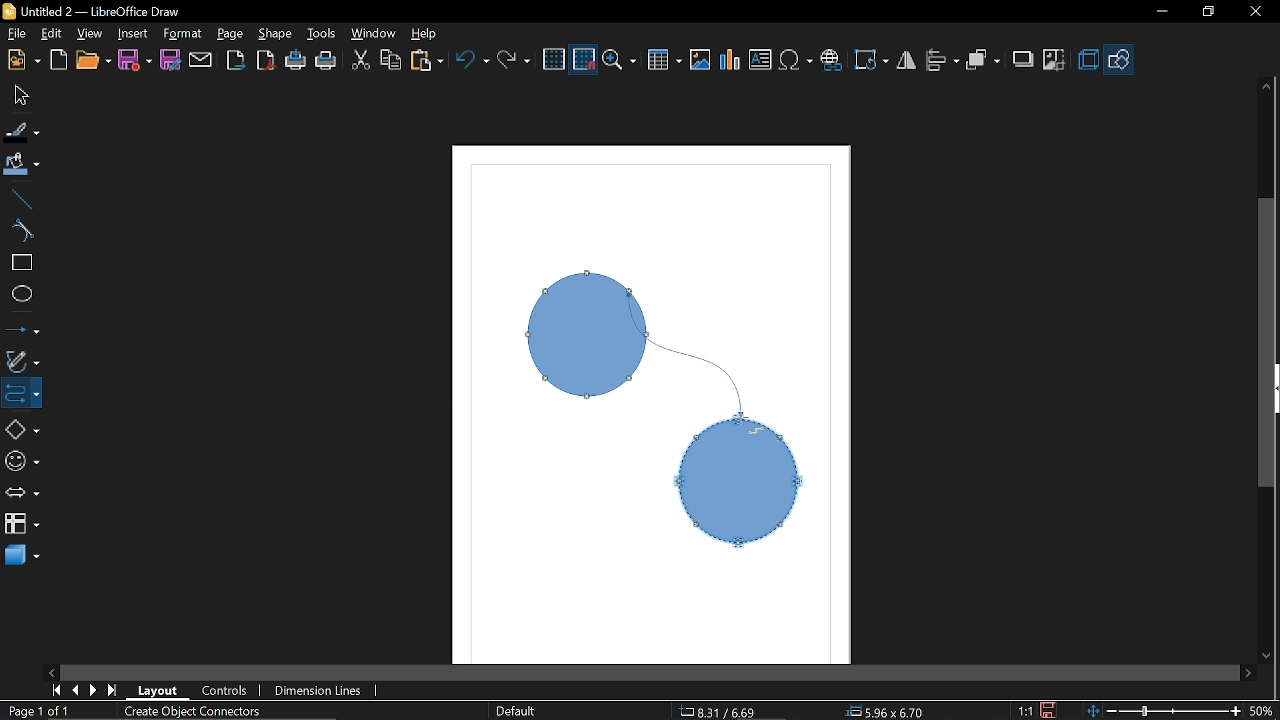 This screenshot has height=720, width=1280. I want to click on previous page, so click(72, 691).